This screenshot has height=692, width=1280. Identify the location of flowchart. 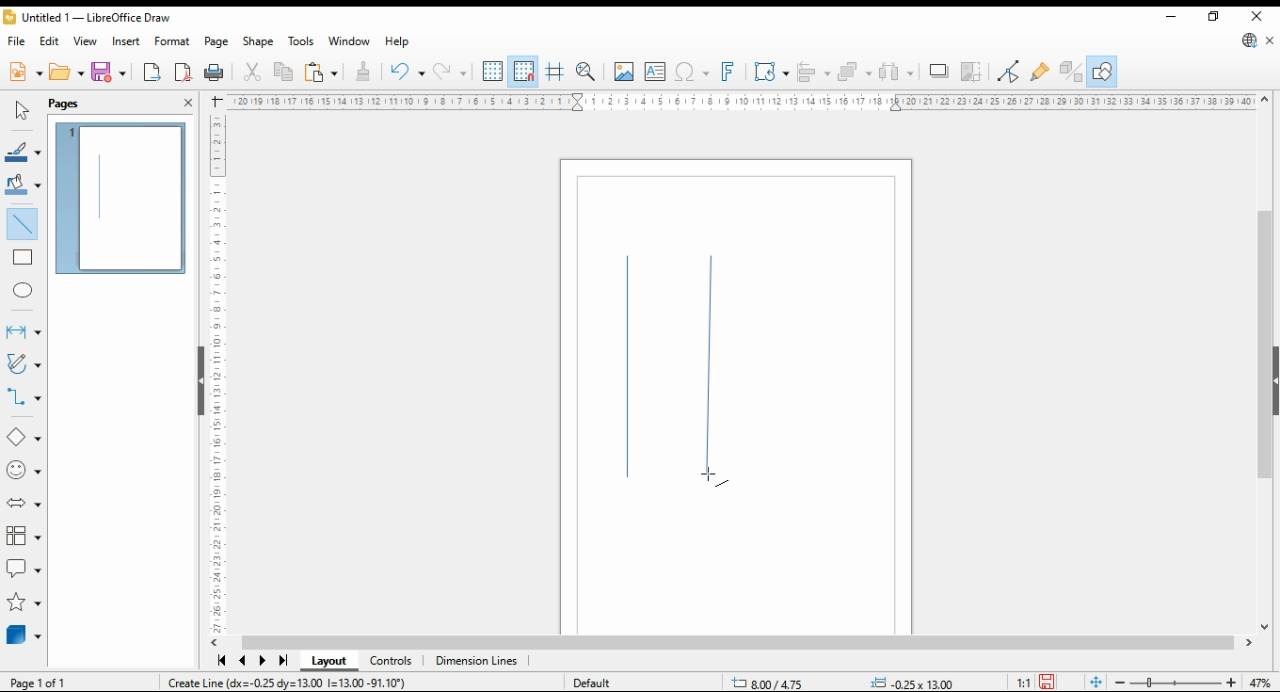
(21, 536).